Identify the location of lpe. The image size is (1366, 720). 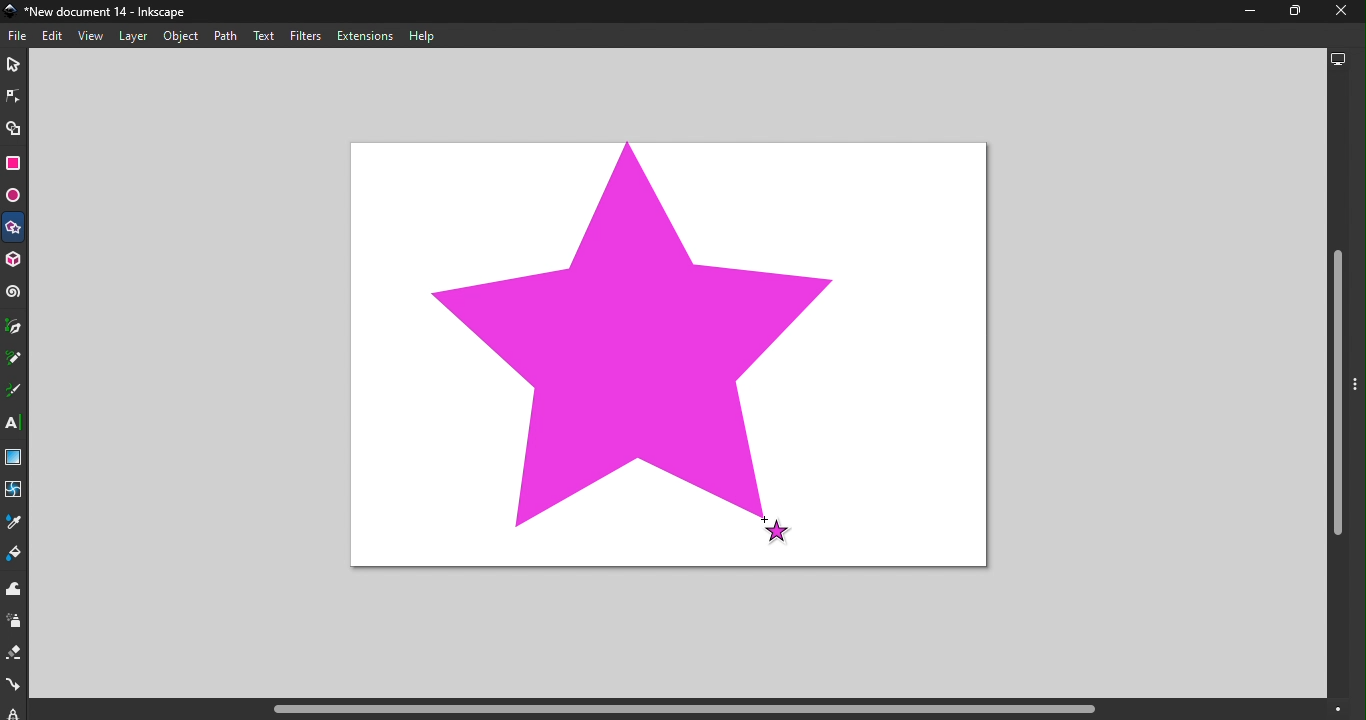
(9, 711).